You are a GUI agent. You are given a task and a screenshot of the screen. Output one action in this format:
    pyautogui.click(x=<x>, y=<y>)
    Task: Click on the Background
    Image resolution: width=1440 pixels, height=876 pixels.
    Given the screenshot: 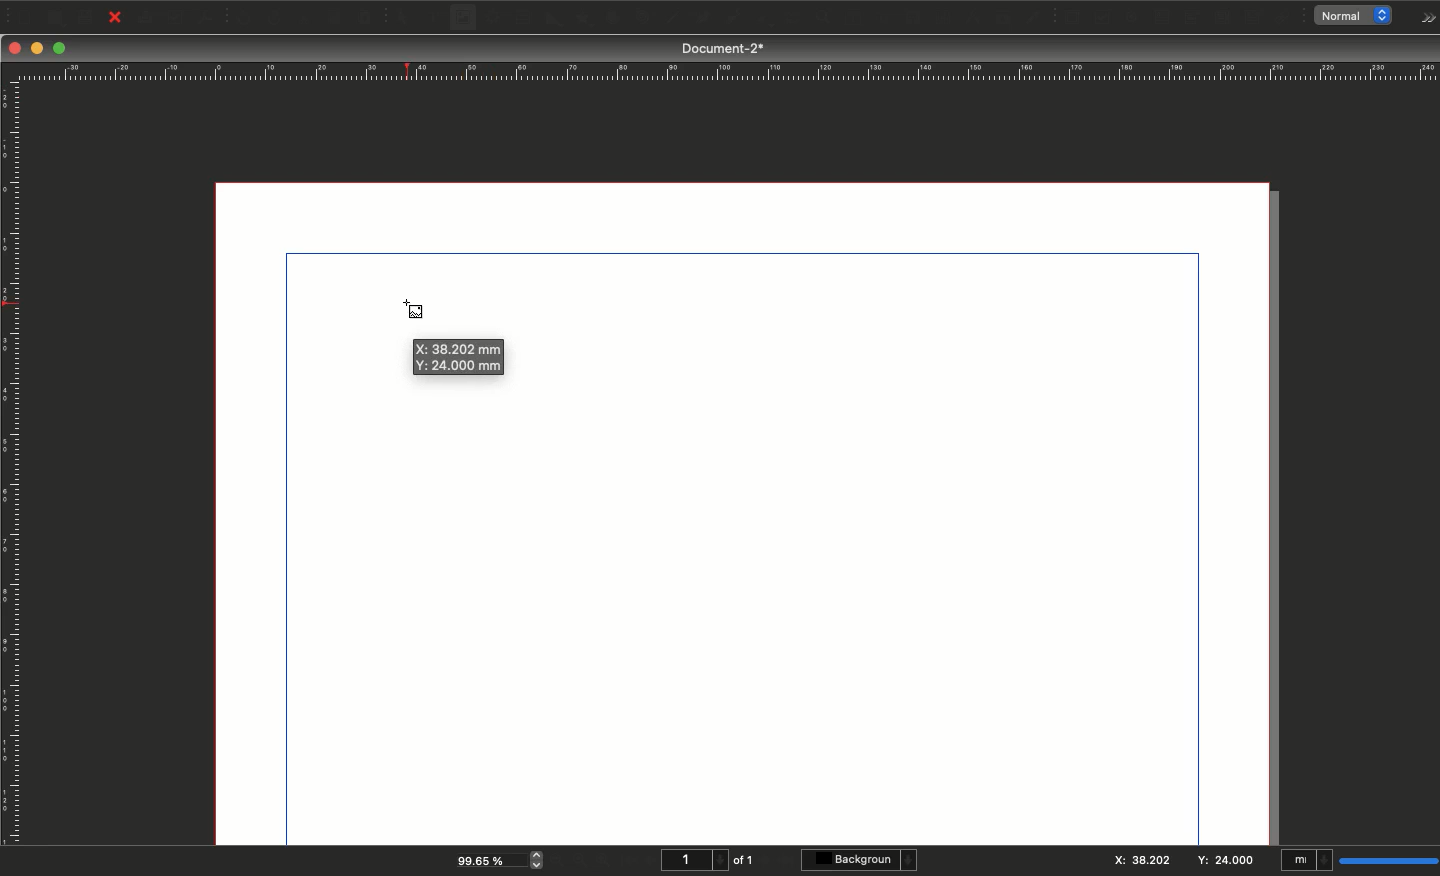 What is the action you would take?
    pyautogui.click(x=862, y=860)
    